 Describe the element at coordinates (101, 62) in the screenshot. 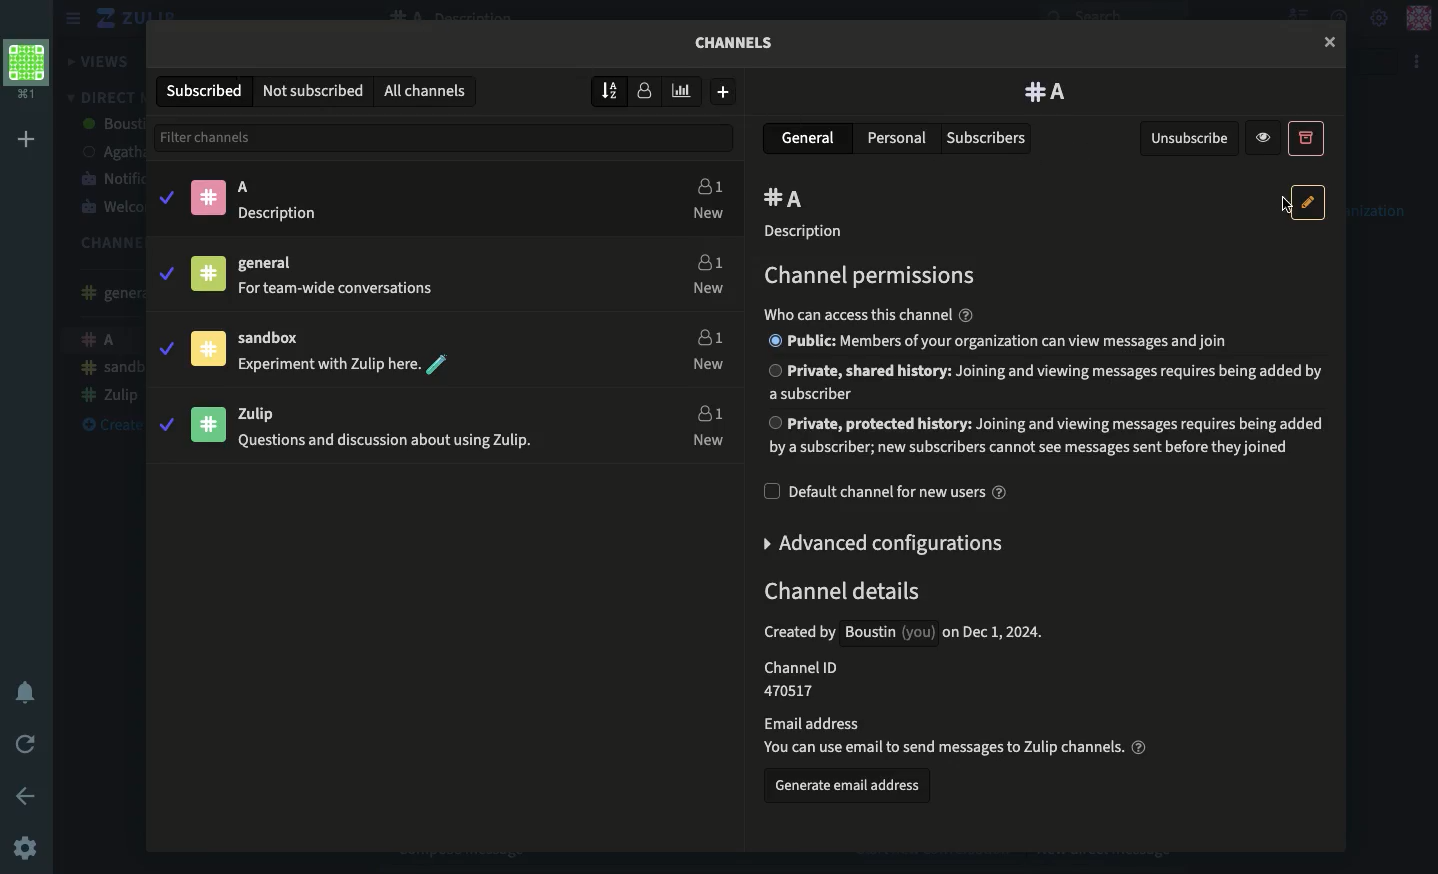

I see `Views` at that location.